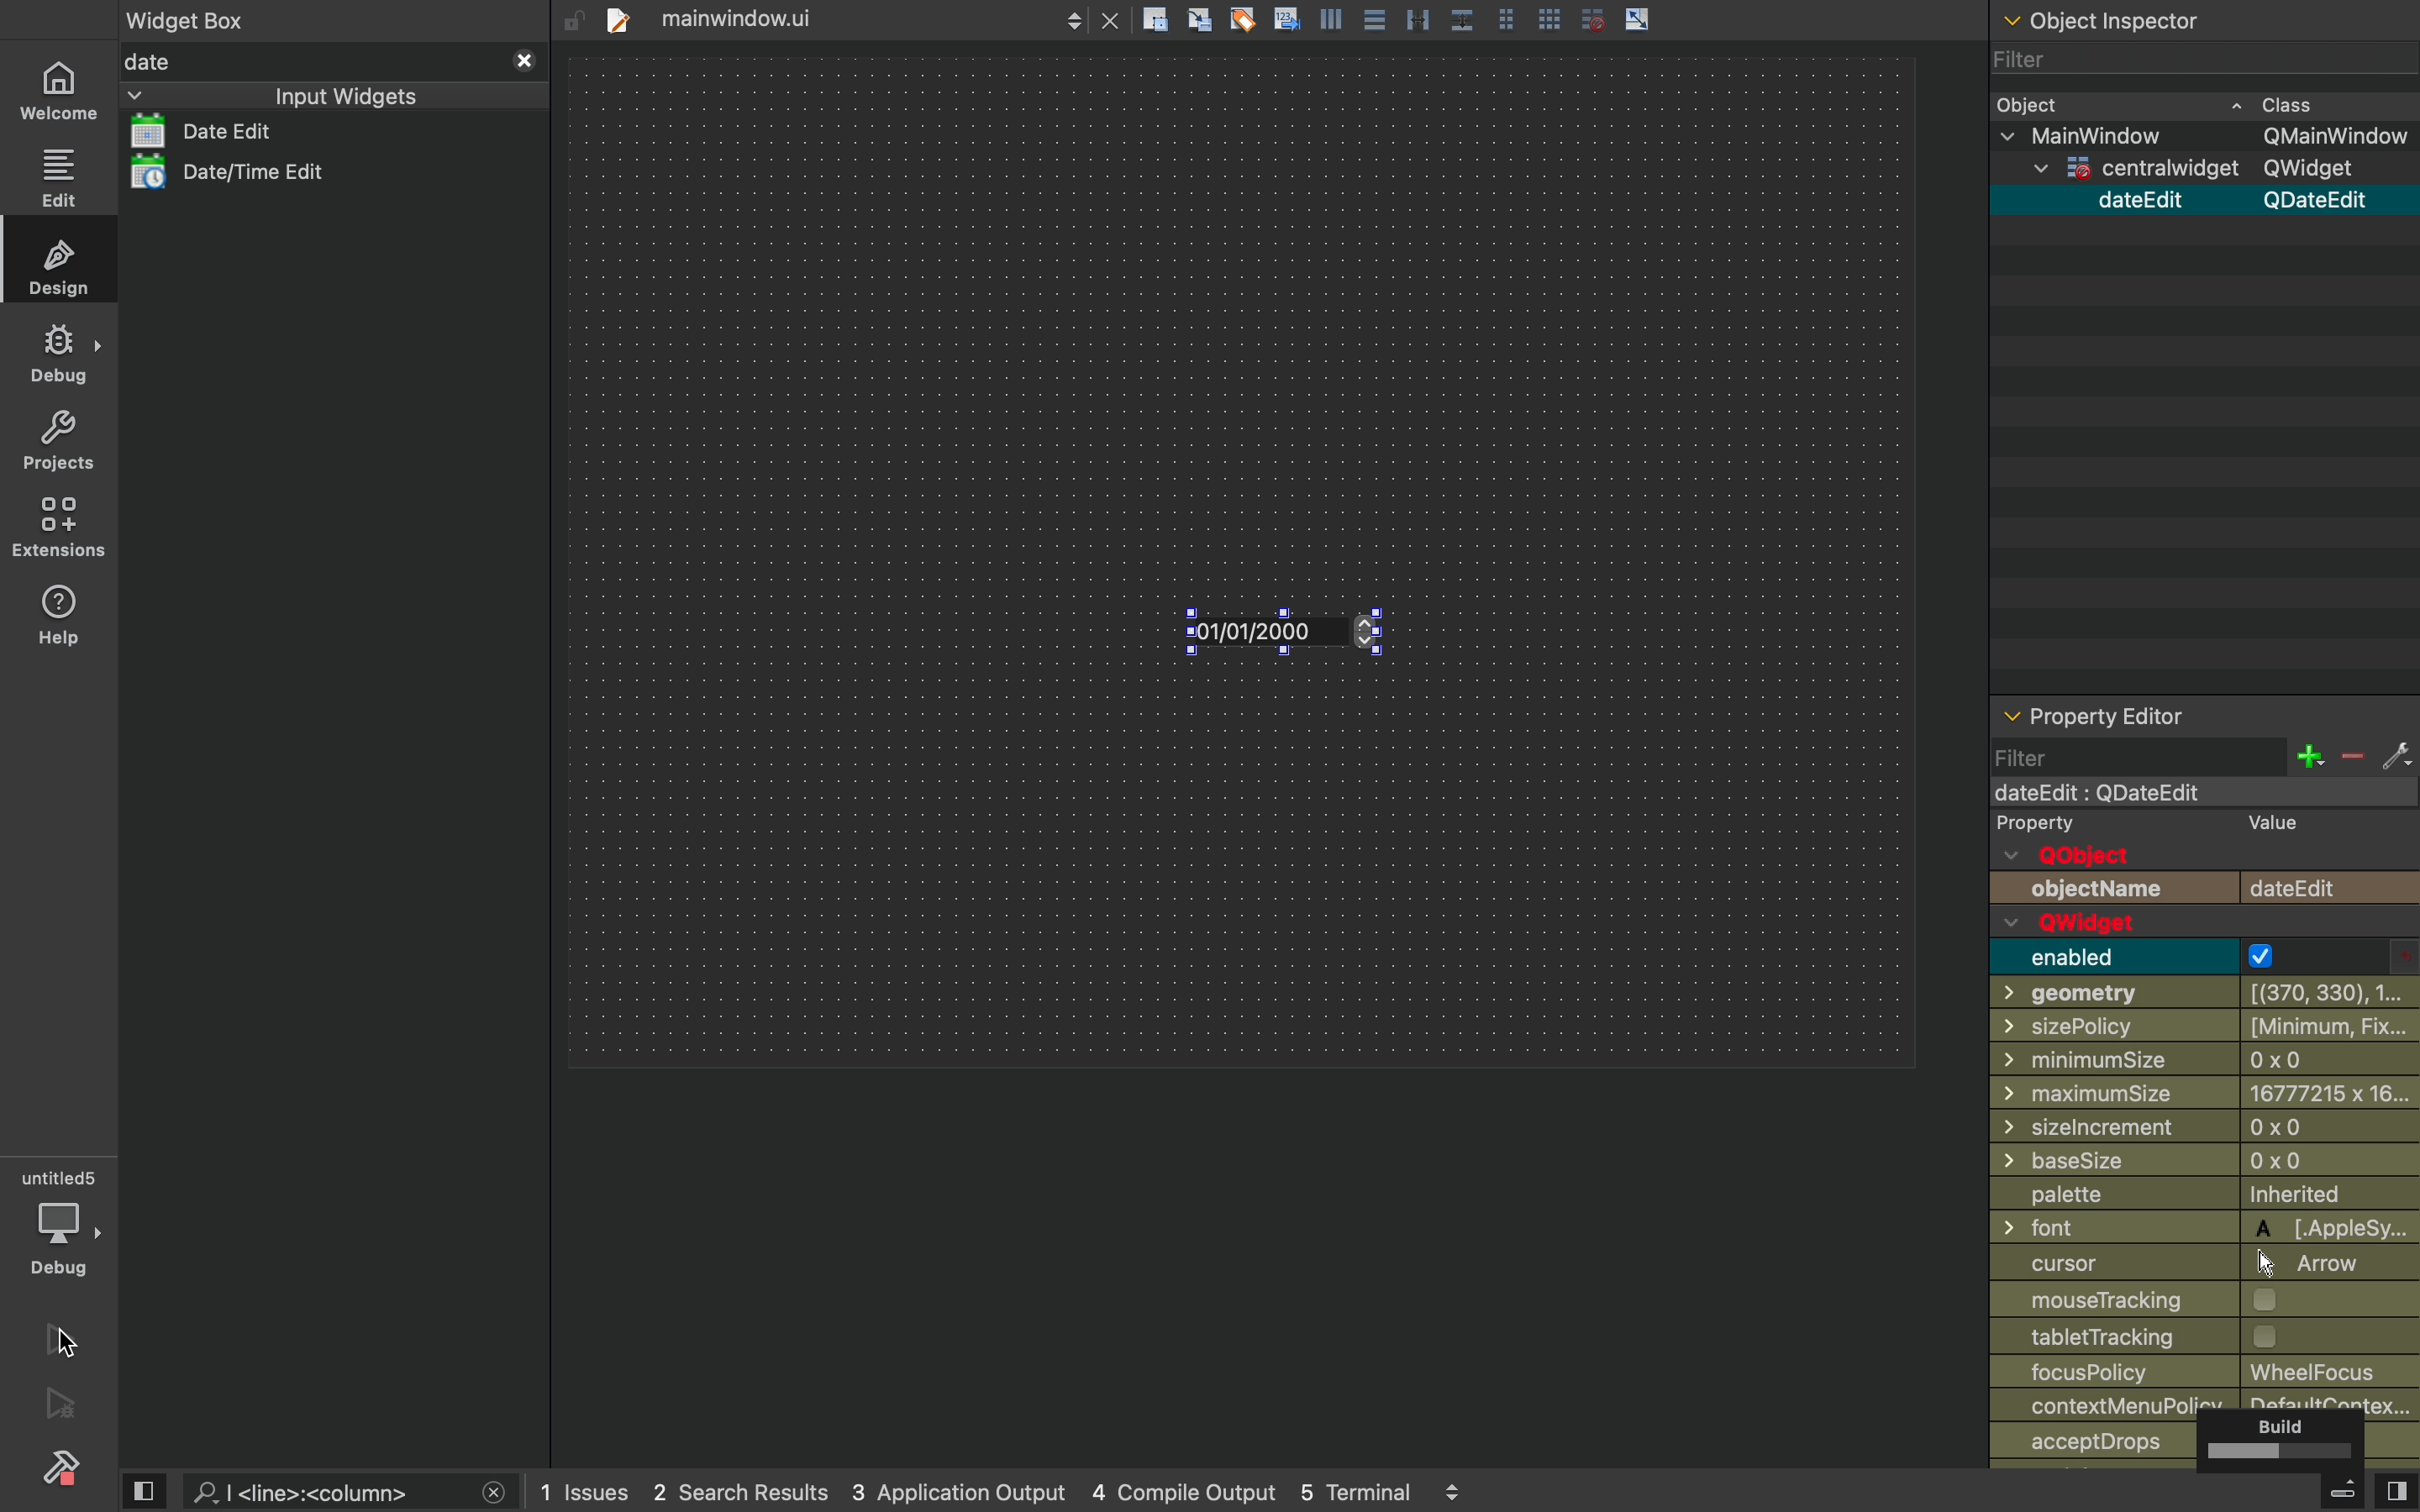  I want to click on date, so click(311, 63).